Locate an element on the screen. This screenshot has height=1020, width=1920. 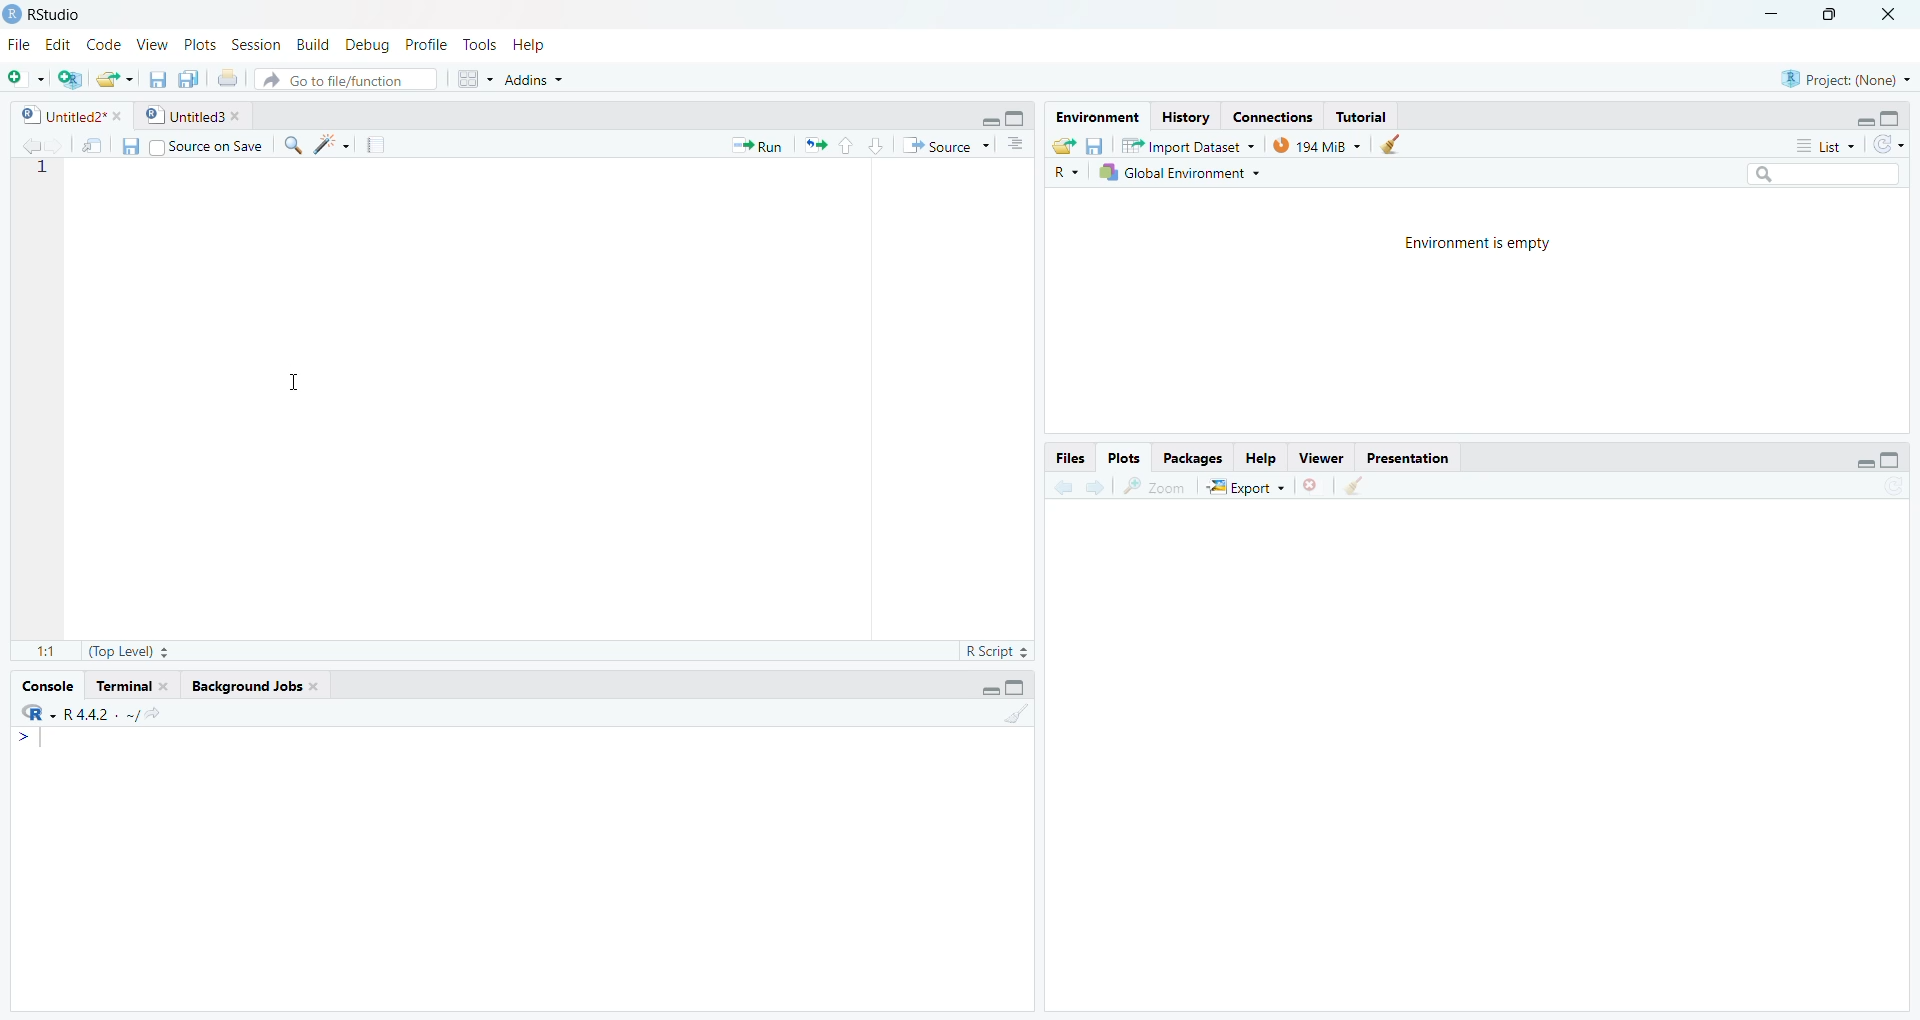
up is located at coordinates (846, 145).